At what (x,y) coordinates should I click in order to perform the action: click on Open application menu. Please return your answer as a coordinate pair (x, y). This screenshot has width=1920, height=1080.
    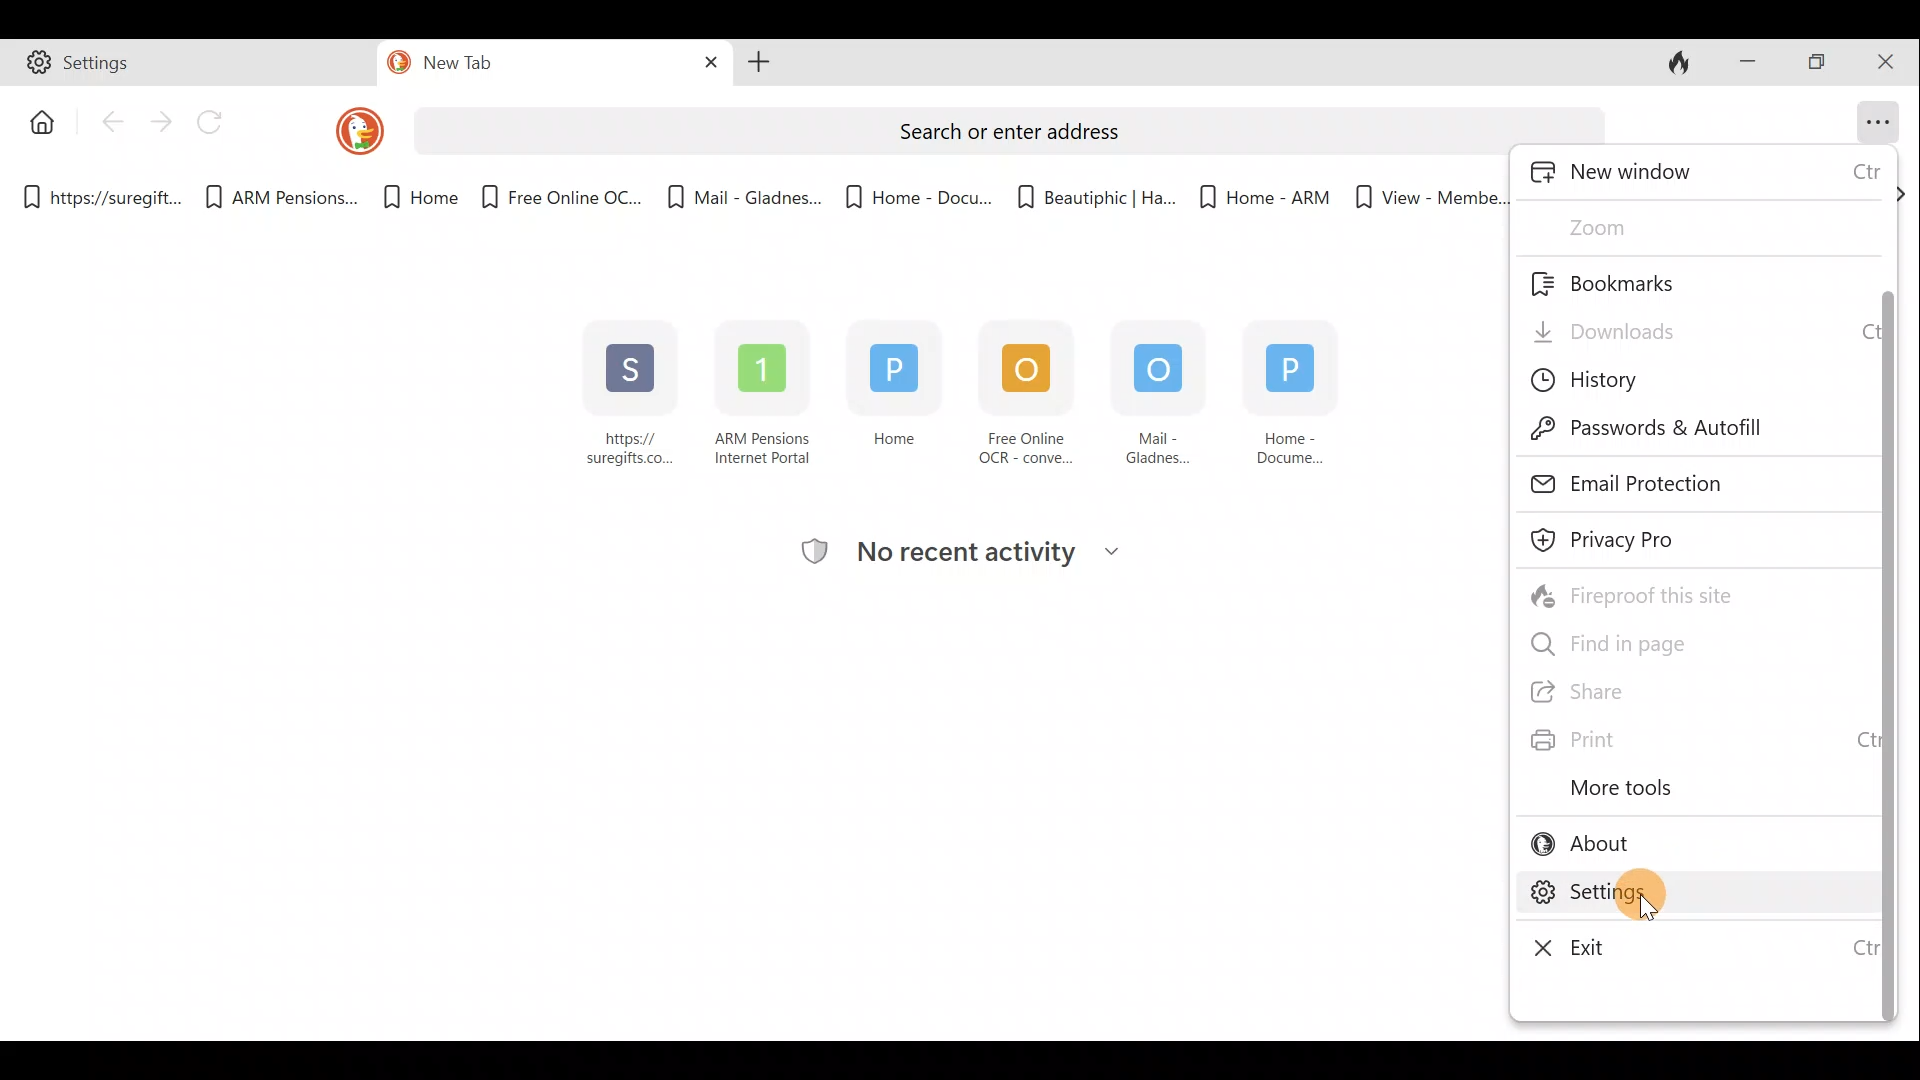
    Looking at the image, I should click on (1883, 123).